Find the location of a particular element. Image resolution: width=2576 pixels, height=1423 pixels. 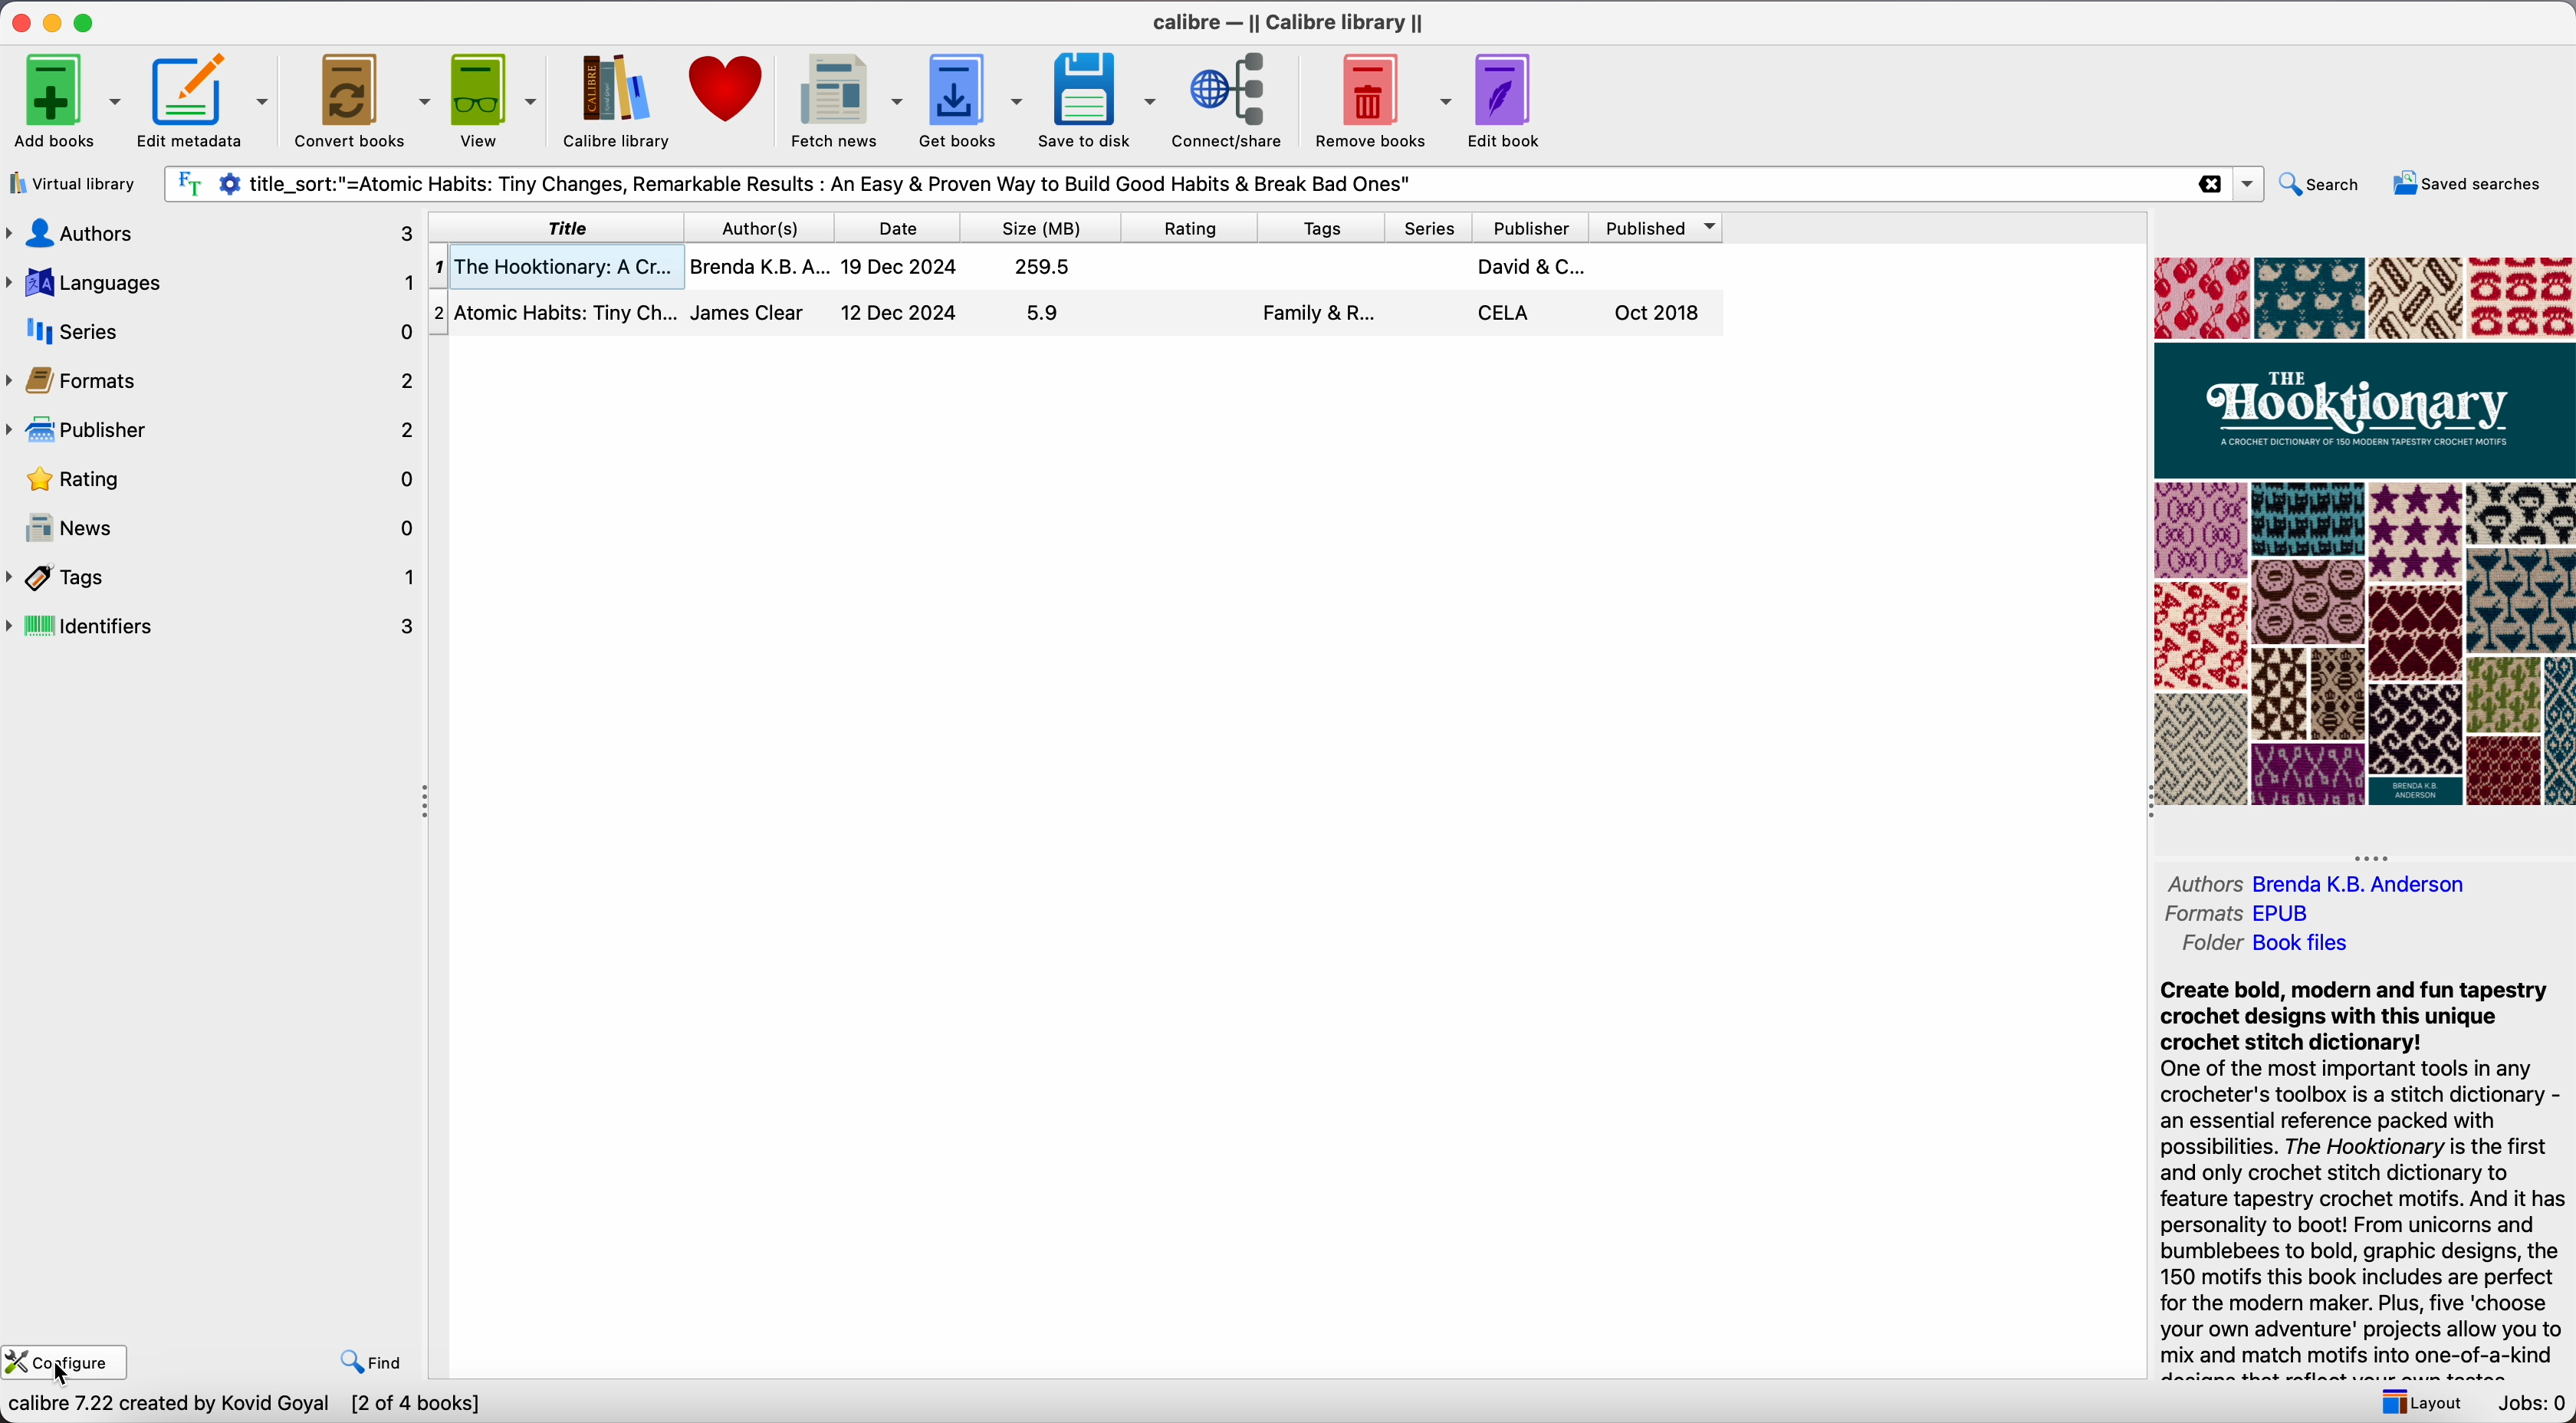

Oct 2018 is located at coordinates (1659, 315).